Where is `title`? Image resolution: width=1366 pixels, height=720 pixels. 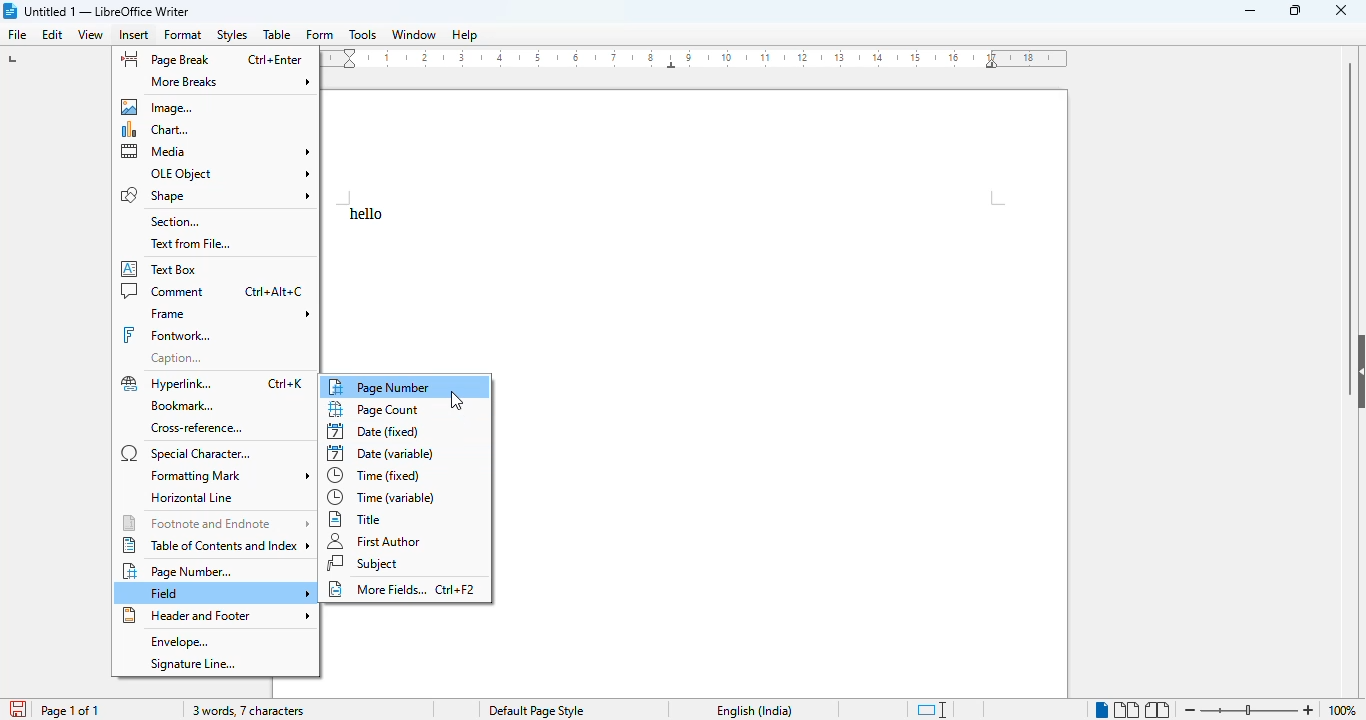
title is located at coordinates (108, 11).